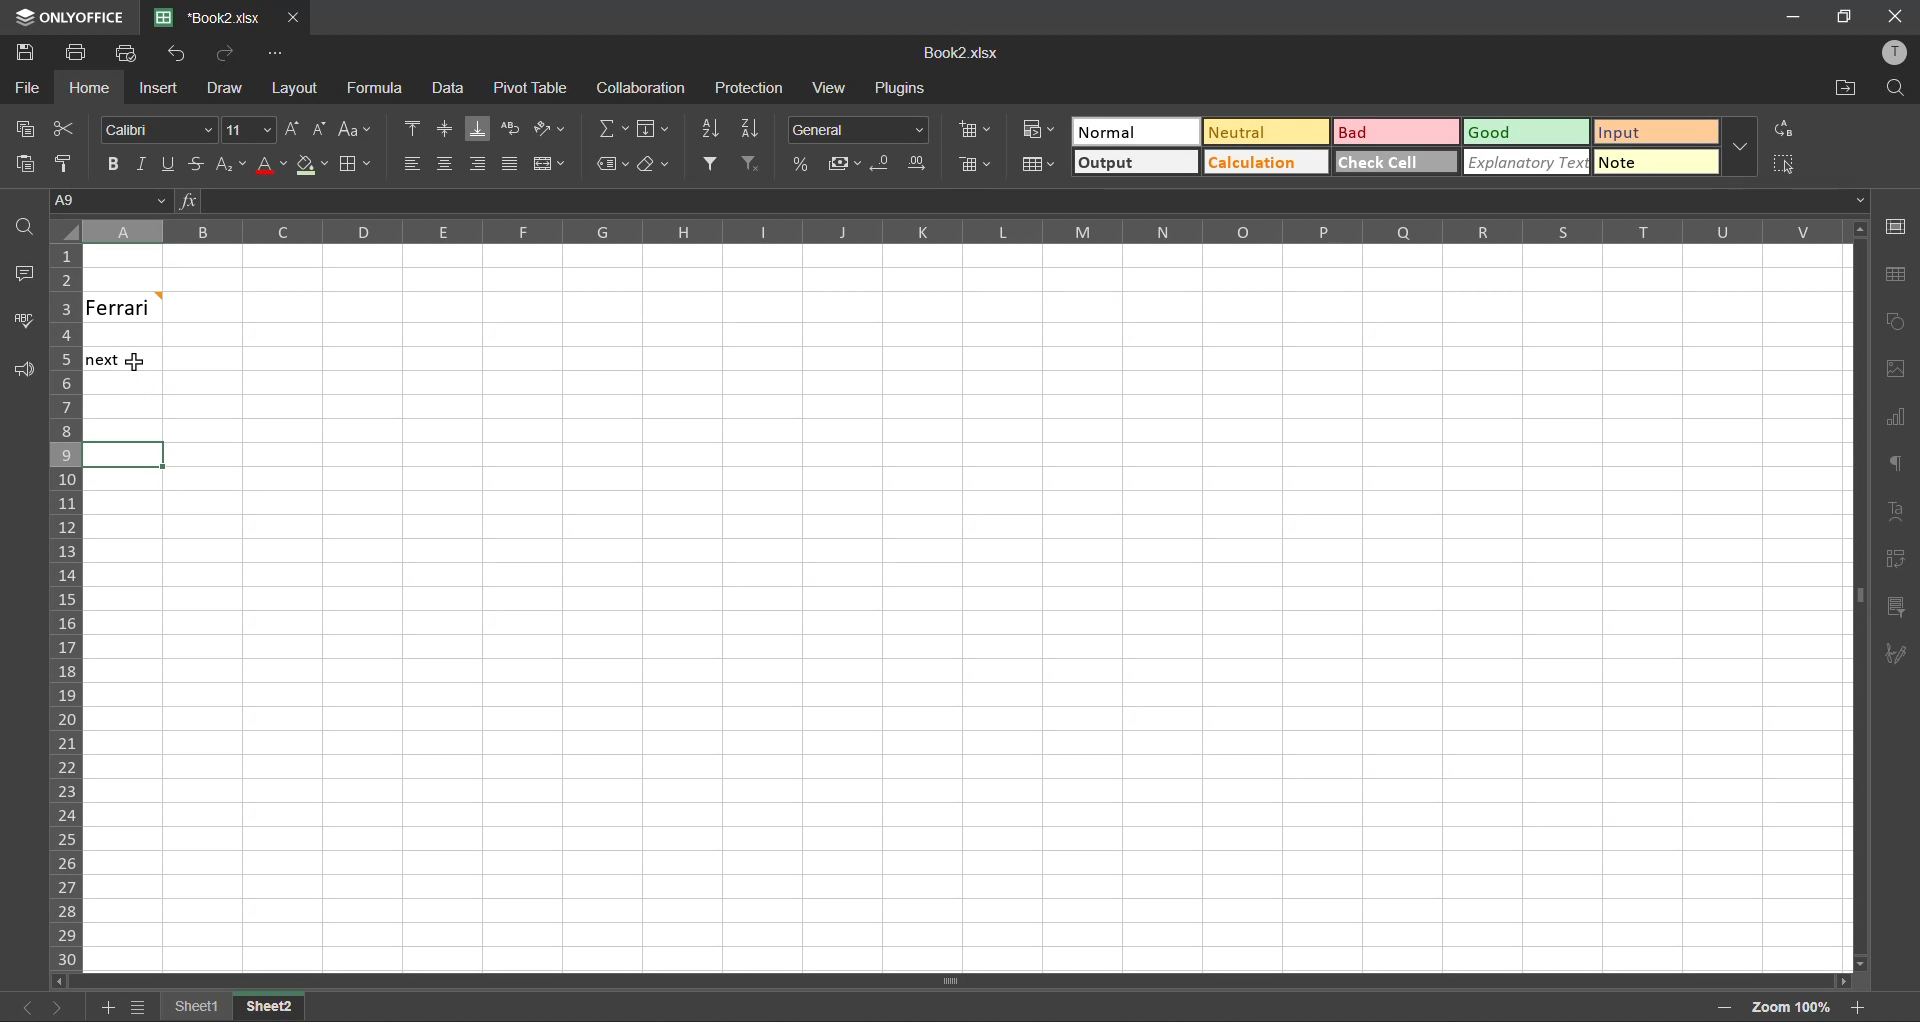 Image resolution: width=1920 pixels, height=1022 pixels. Describe the element at coordinates (752, 89) in the screenshot. I see `protection` at that location.